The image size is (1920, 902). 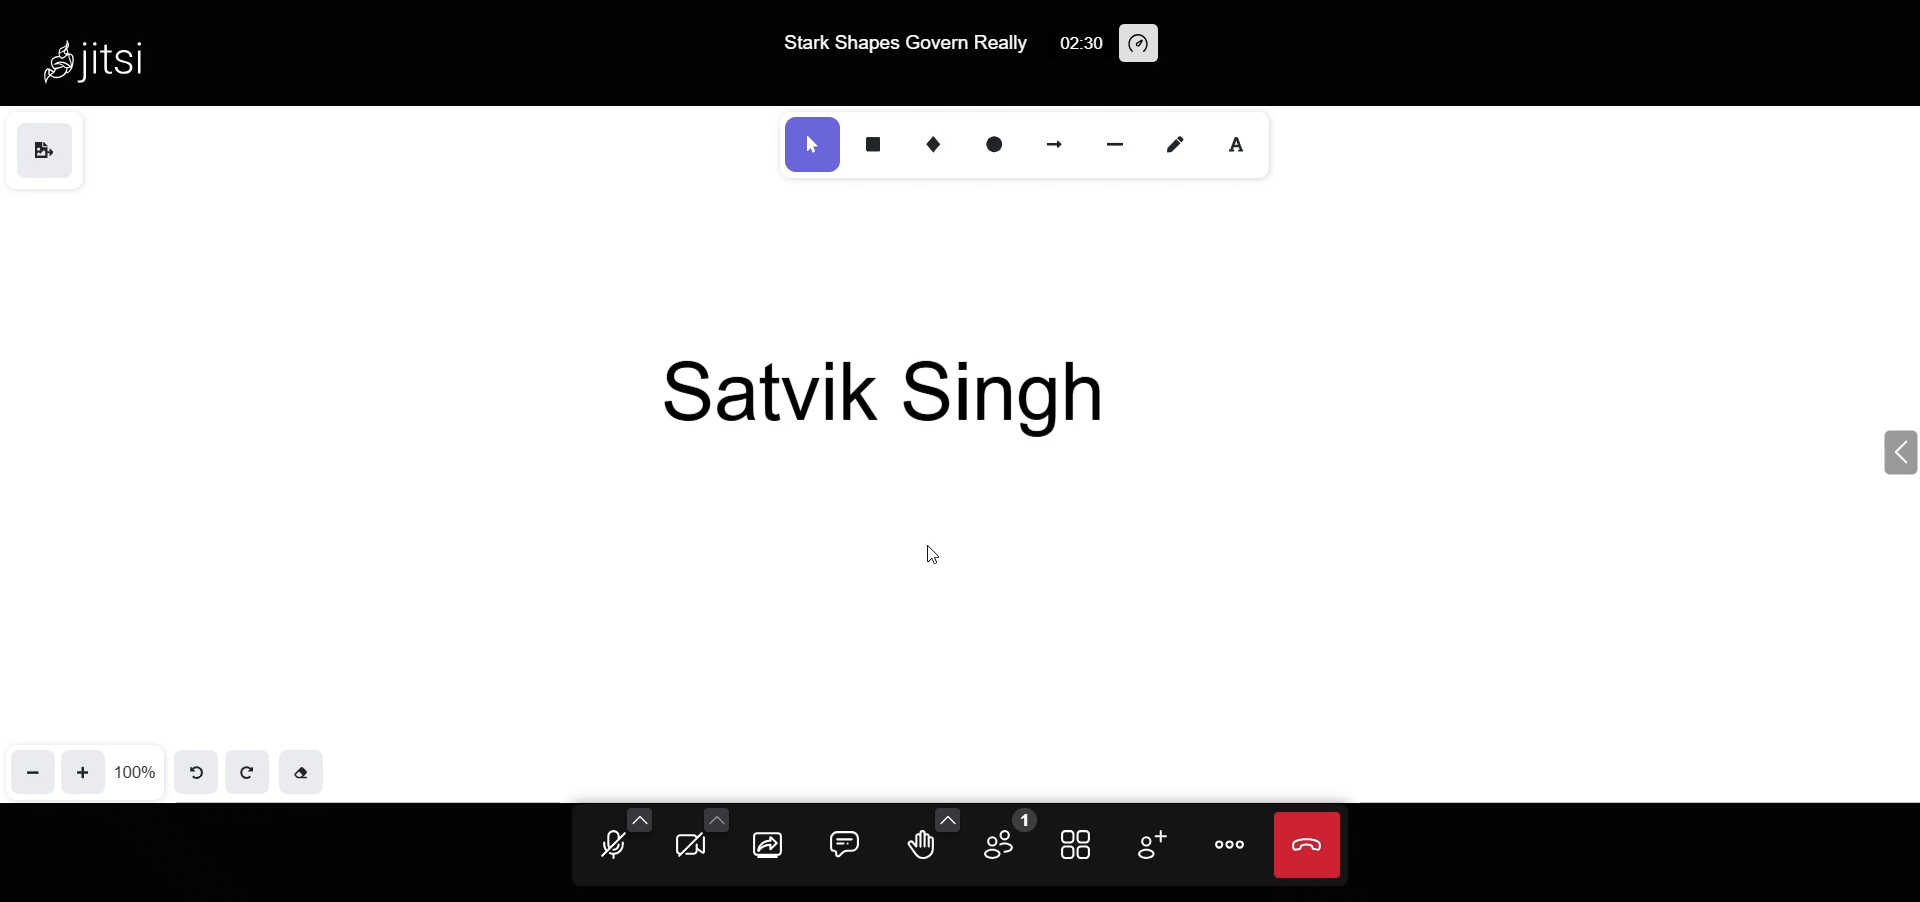 What do you see at coordinates (1146, 843) in the screenshot?
I see `invite people` at bounding box center [1146, 843].